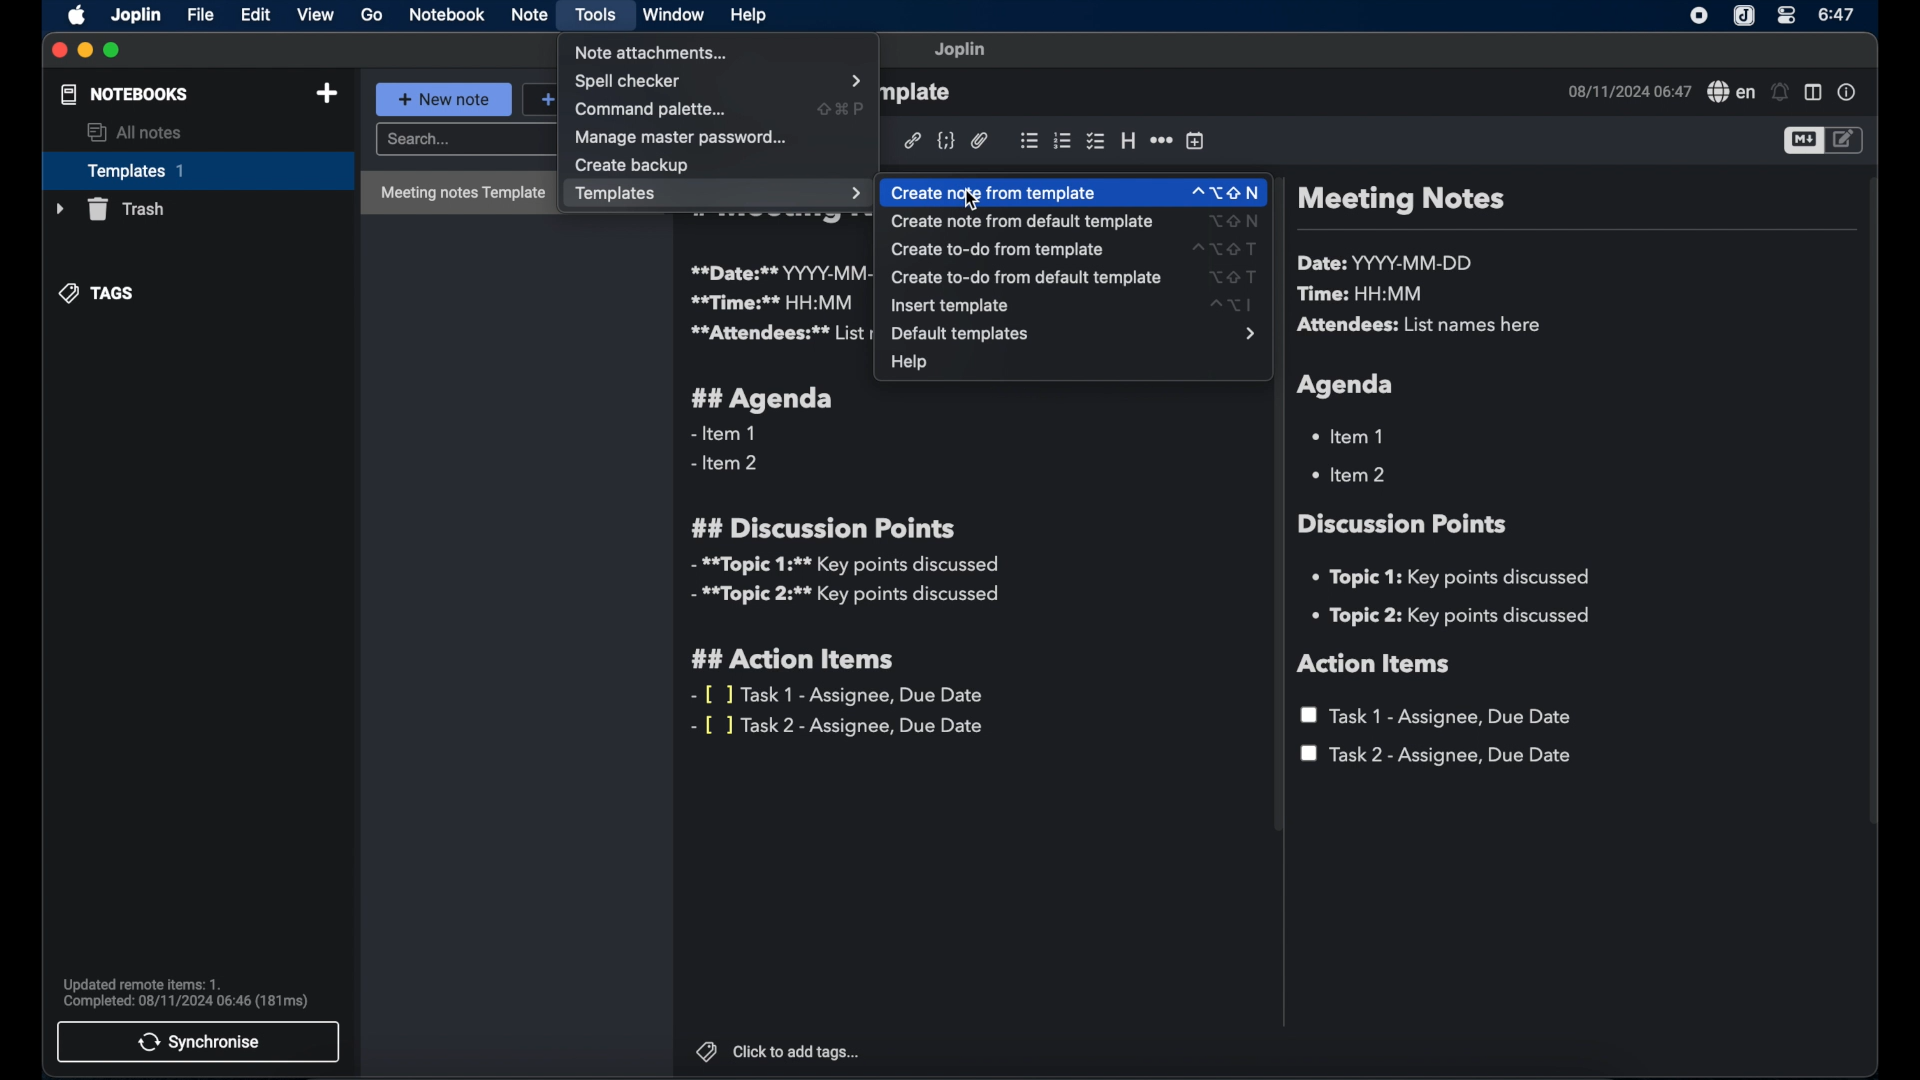 The height and width of the screenshot is (1080, 1920). What do you see at coordinates (746, 13) in the screenshot?
I see `help` at bounding box center [746, 13].